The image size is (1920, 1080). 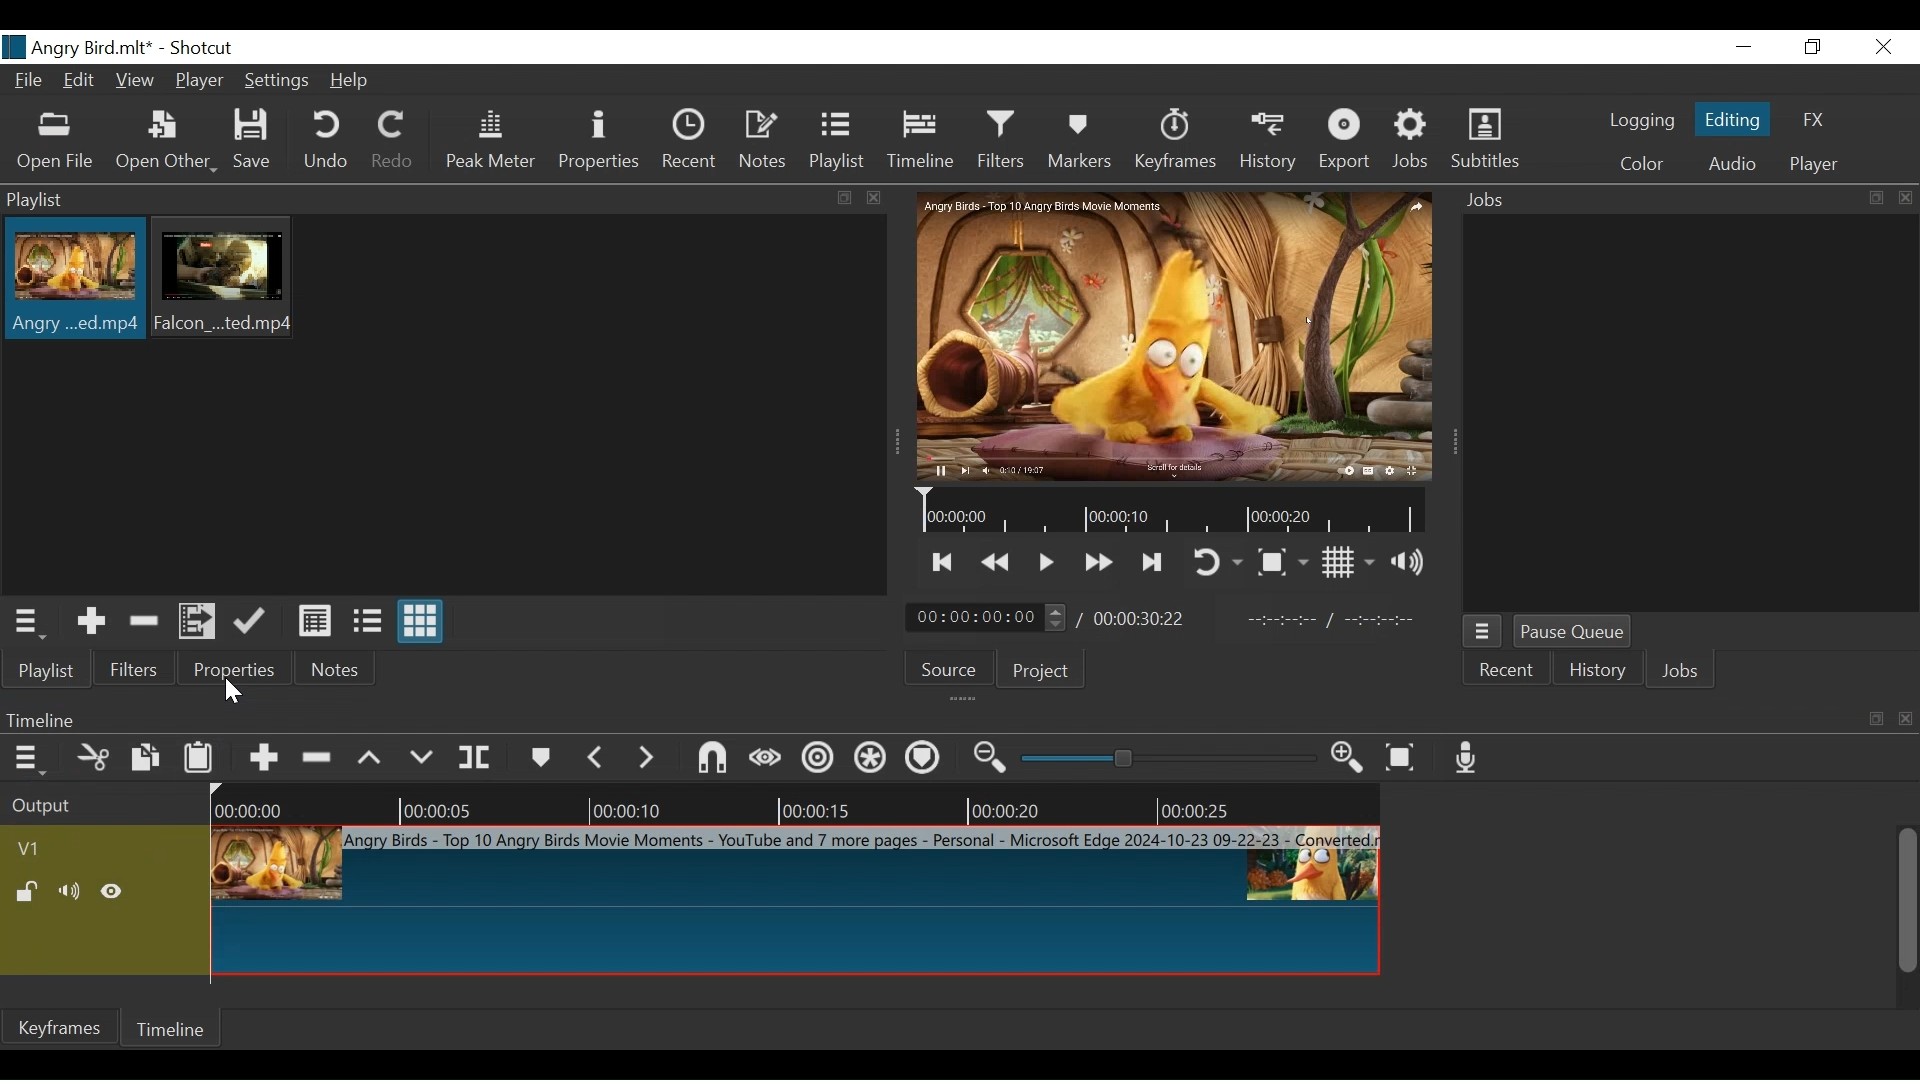 I want to click on Ripple Markers, so click(x=926, y=762).